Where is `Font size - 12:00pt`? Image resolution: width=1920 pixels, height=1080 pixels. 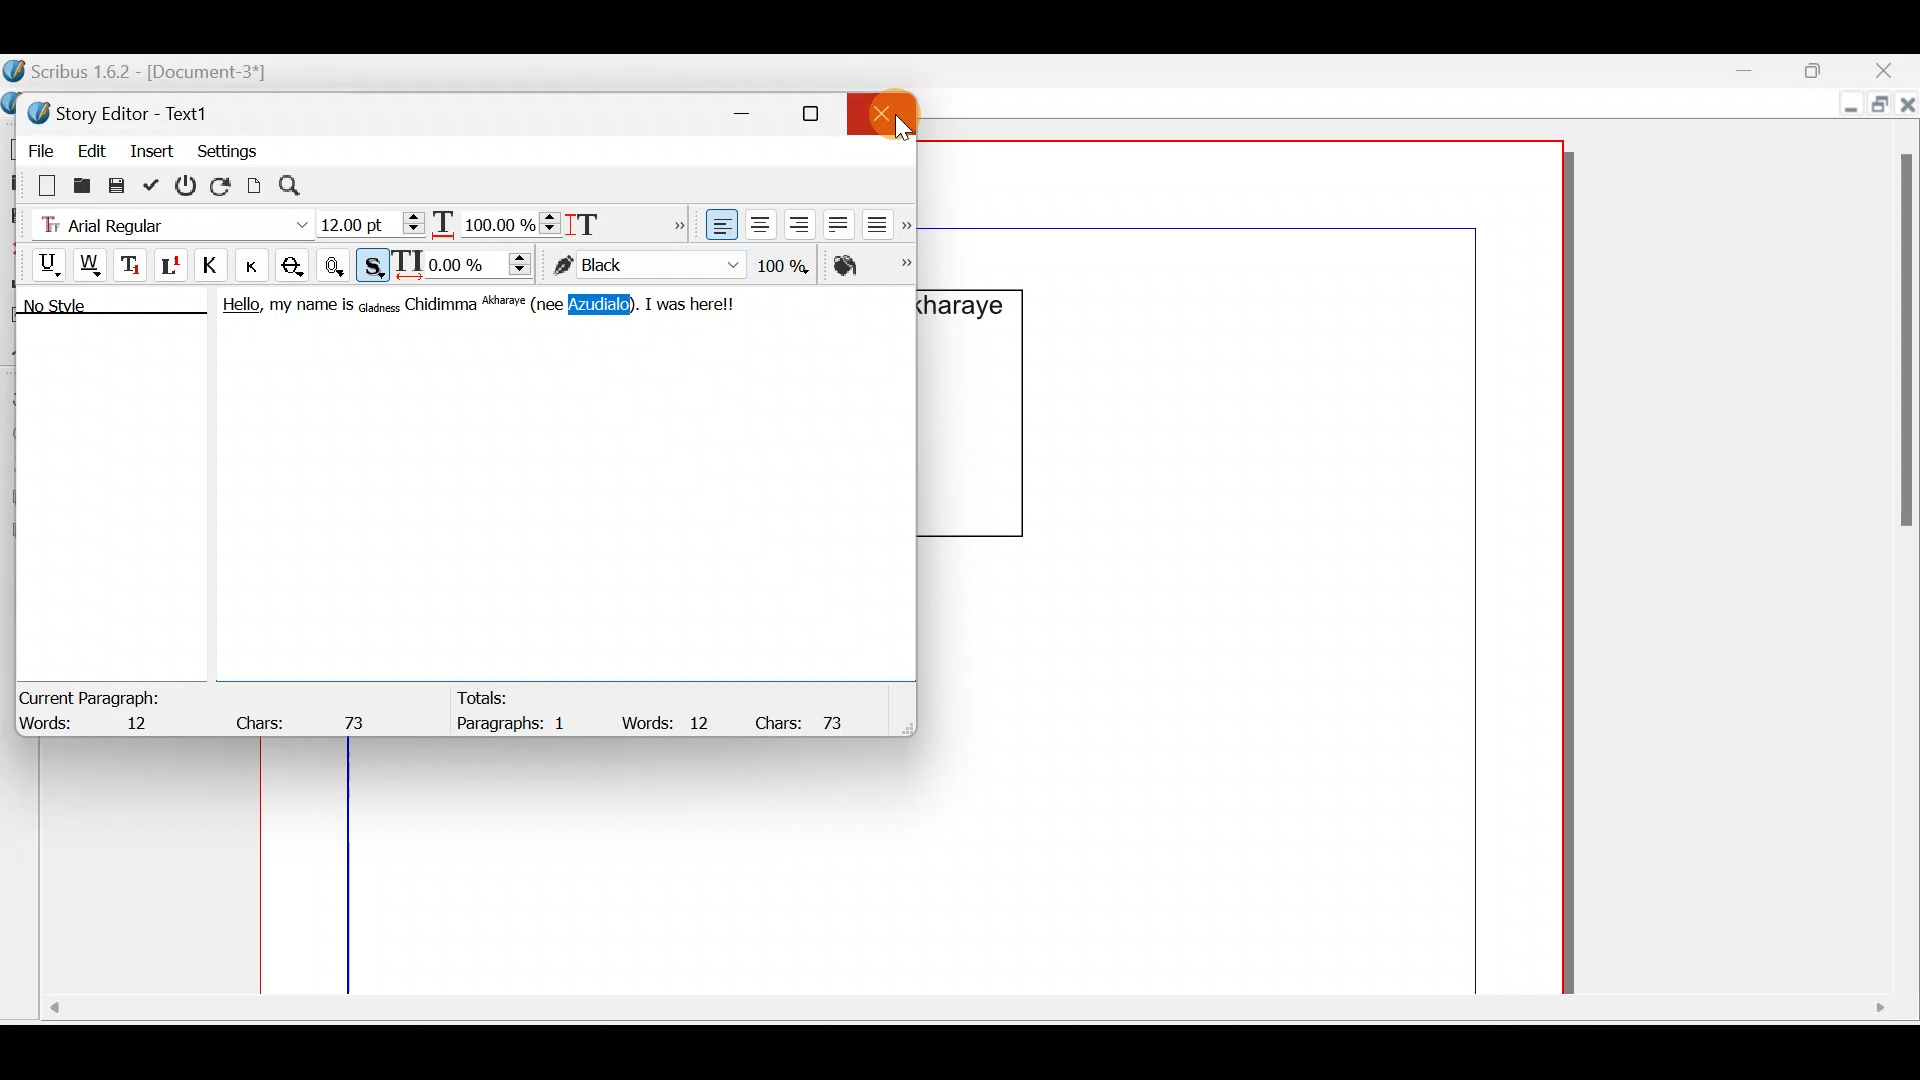 Font size - 12:00pt is located at coordinates (373, 224).